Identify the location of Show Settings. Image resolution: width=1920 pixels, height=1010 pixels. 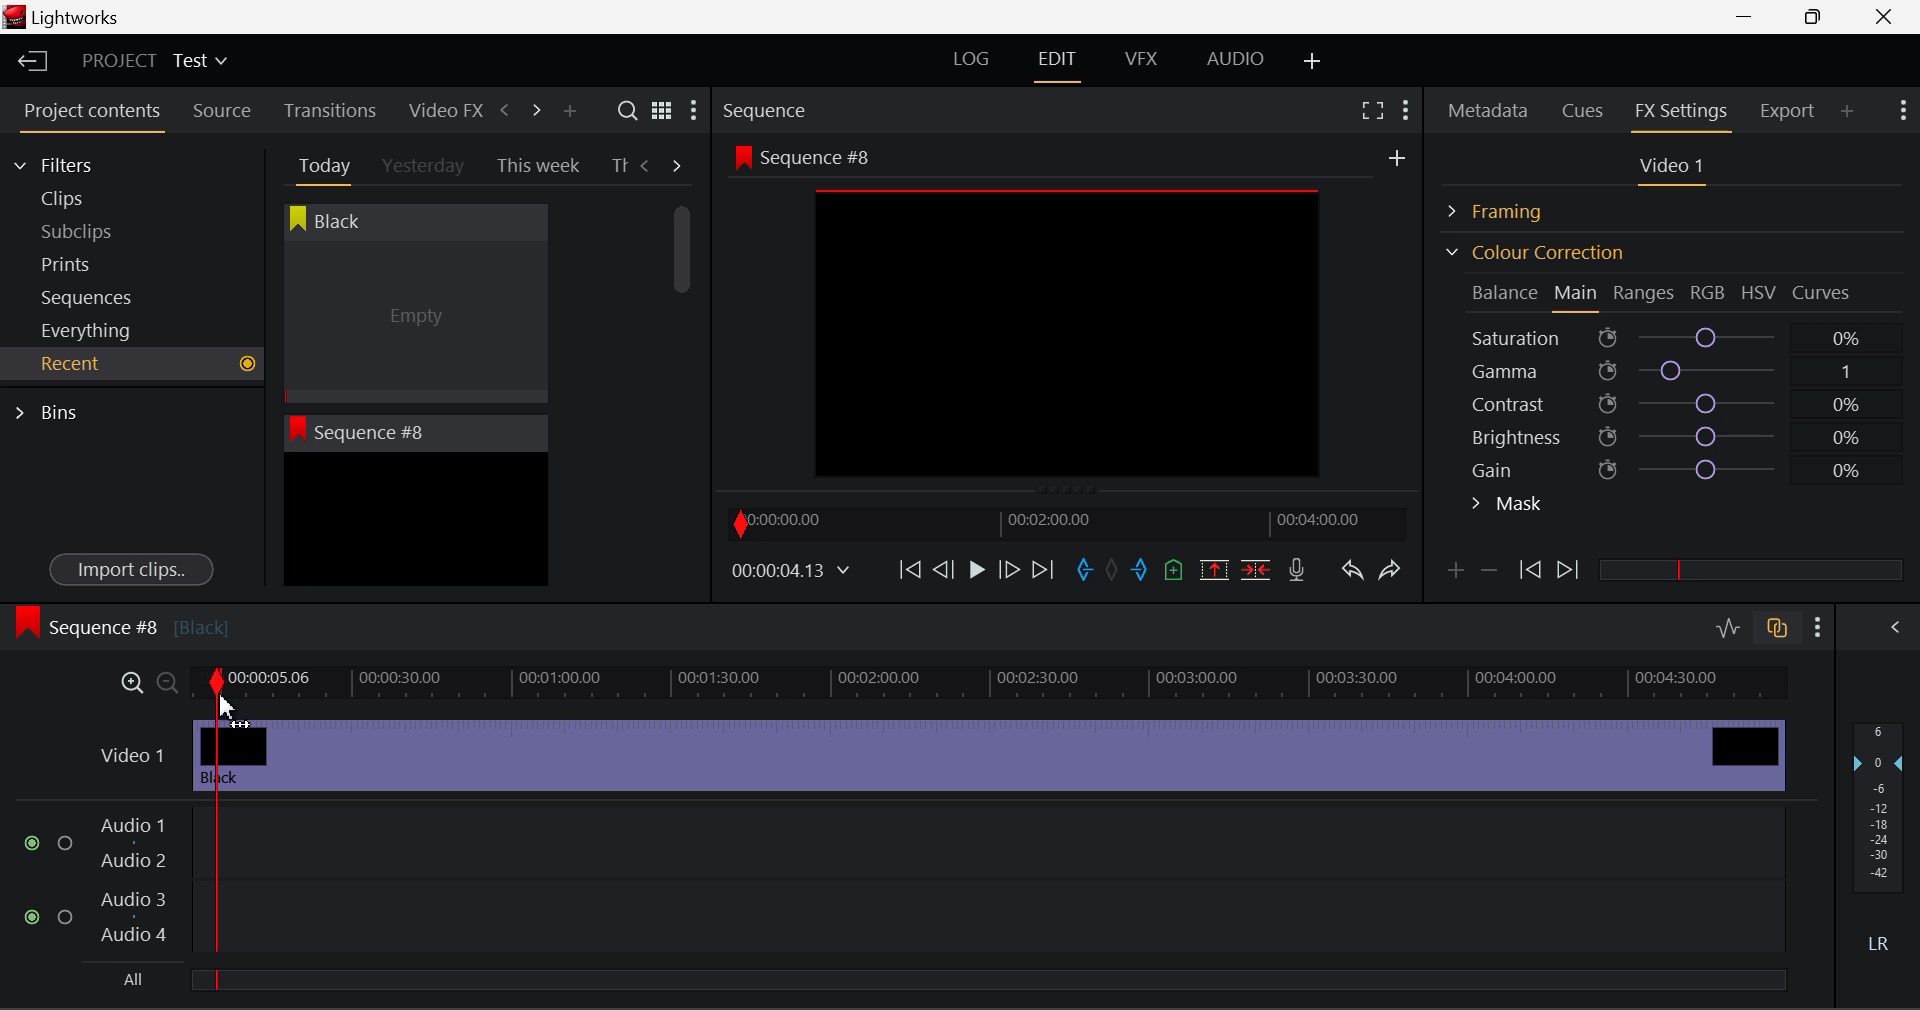
(692, 115).